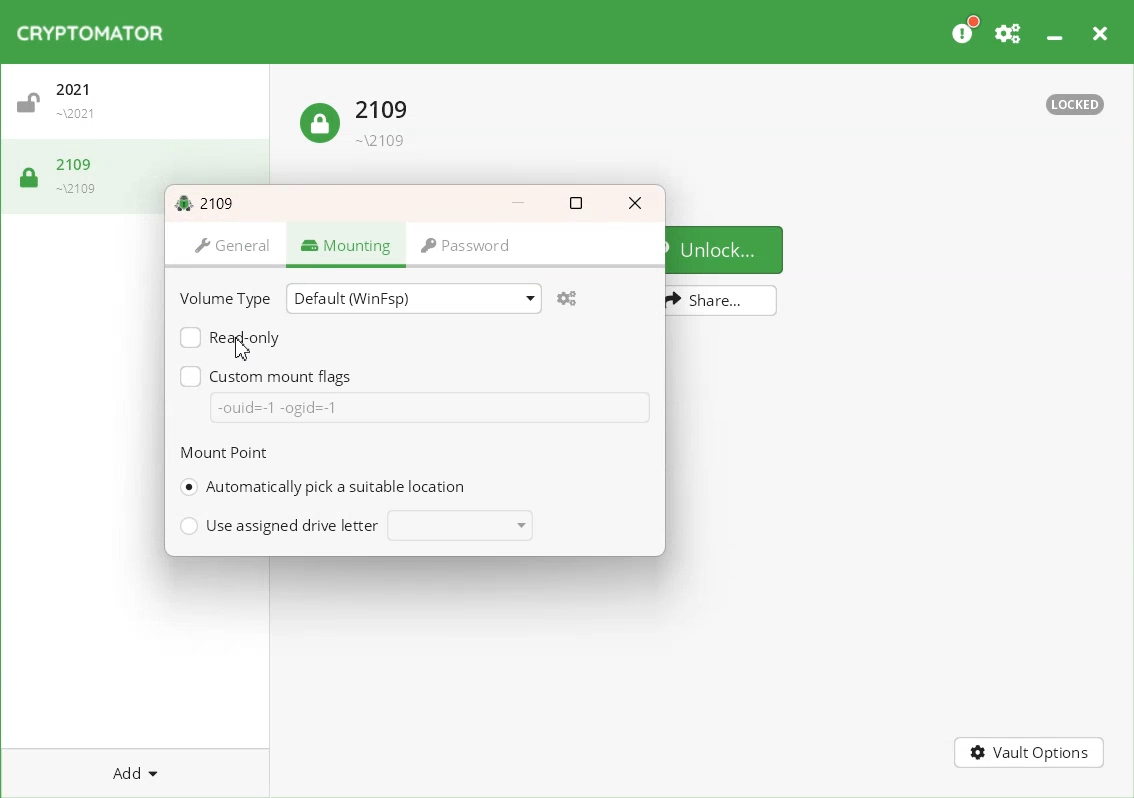 This screenshot has height=798, width=1134. I want to click on Read-only, so click(234, 338).